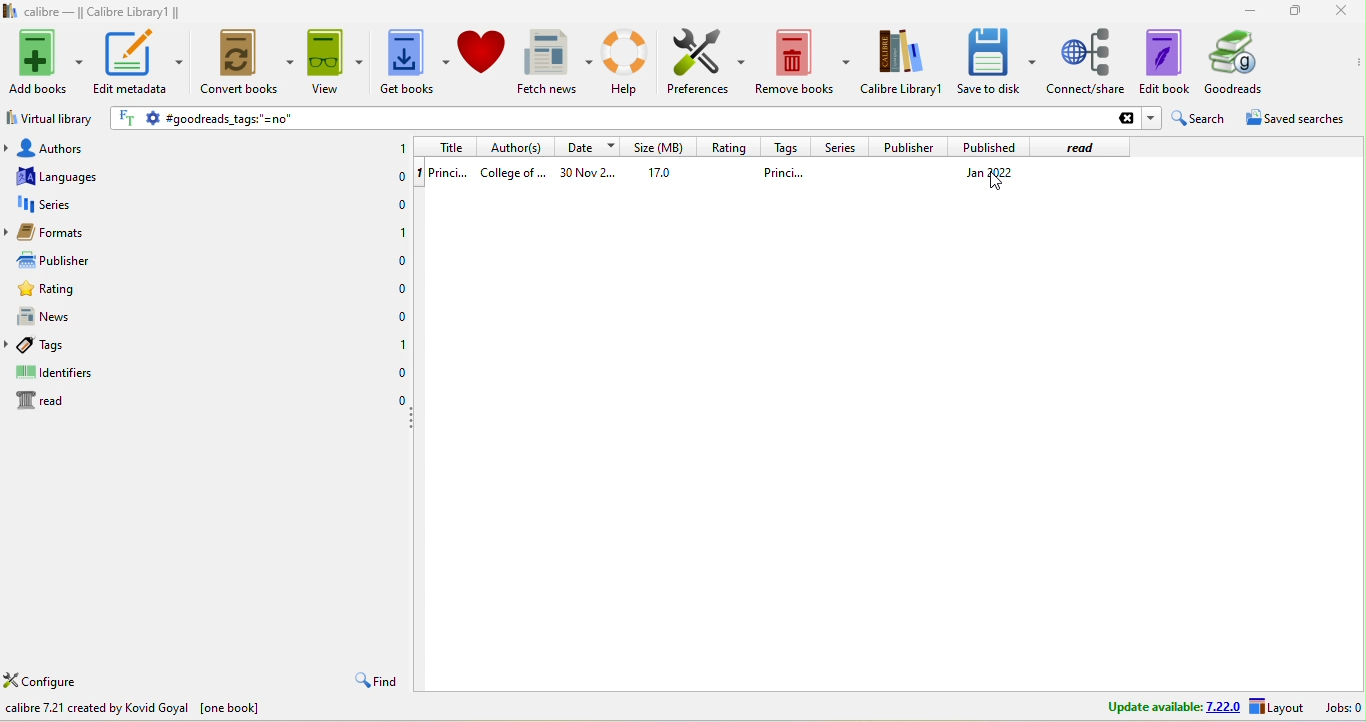 This screenshot has width=1366, height=722. I want to click on size, so click(657, 146).